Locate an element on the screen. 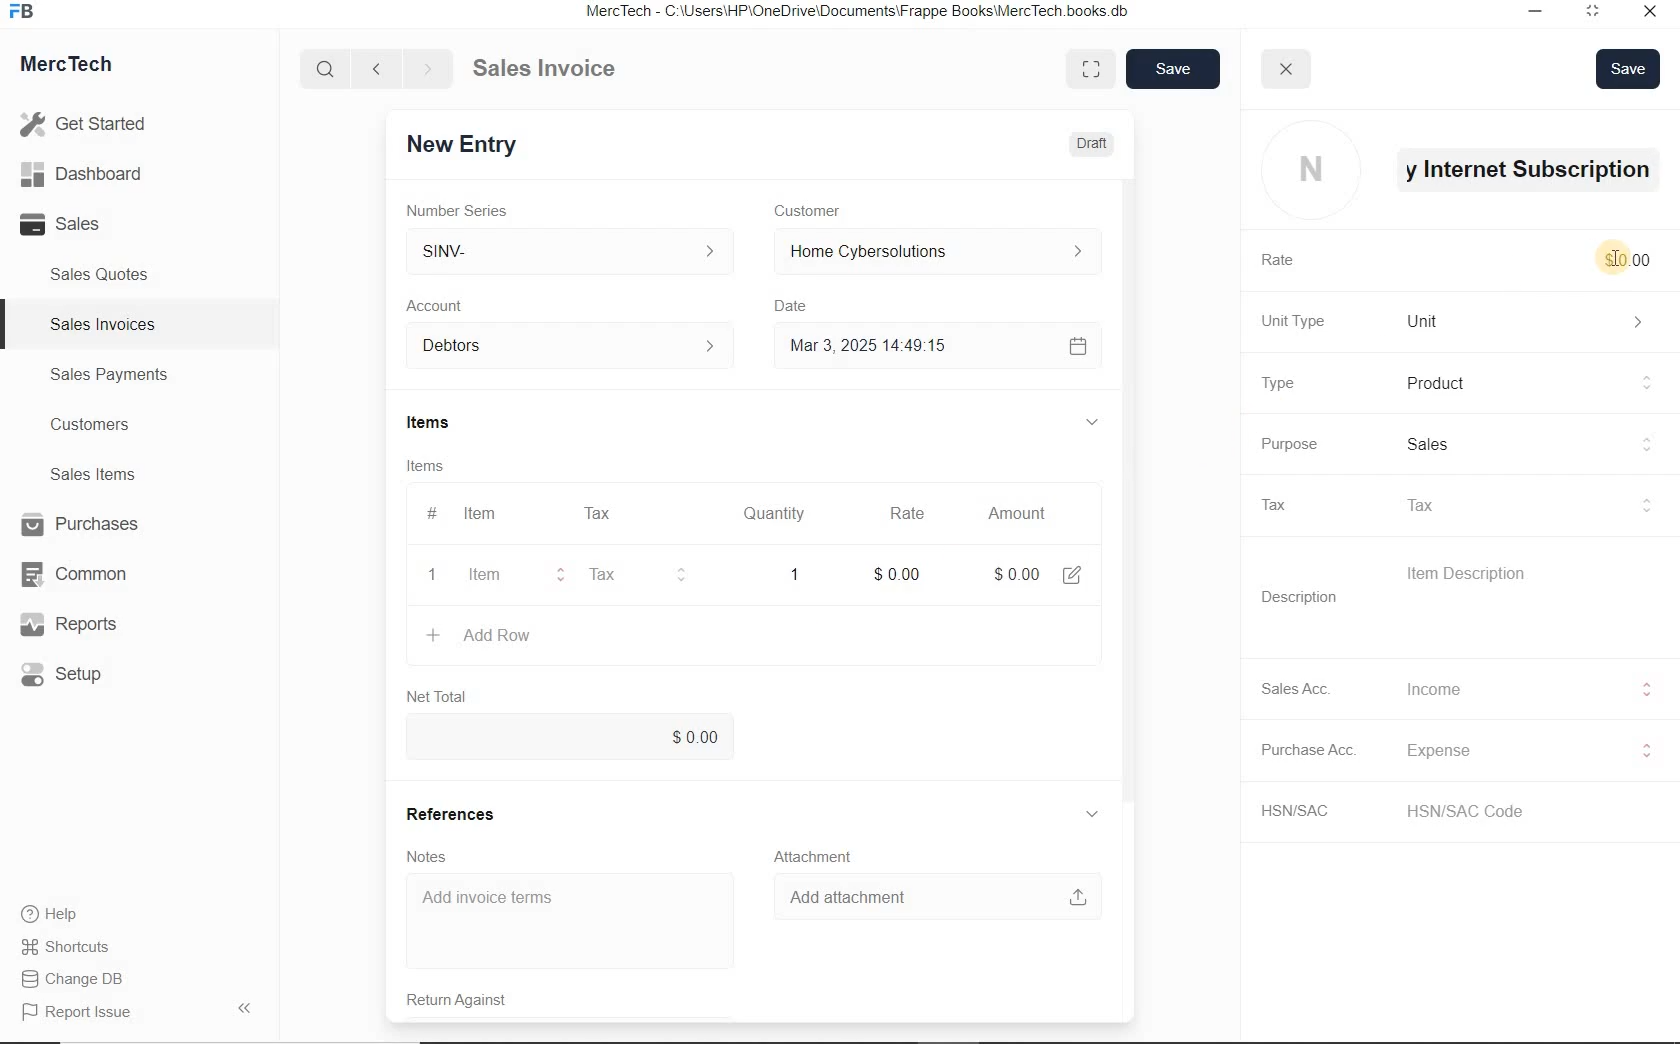  Save is located at coordinates (1629, 68).